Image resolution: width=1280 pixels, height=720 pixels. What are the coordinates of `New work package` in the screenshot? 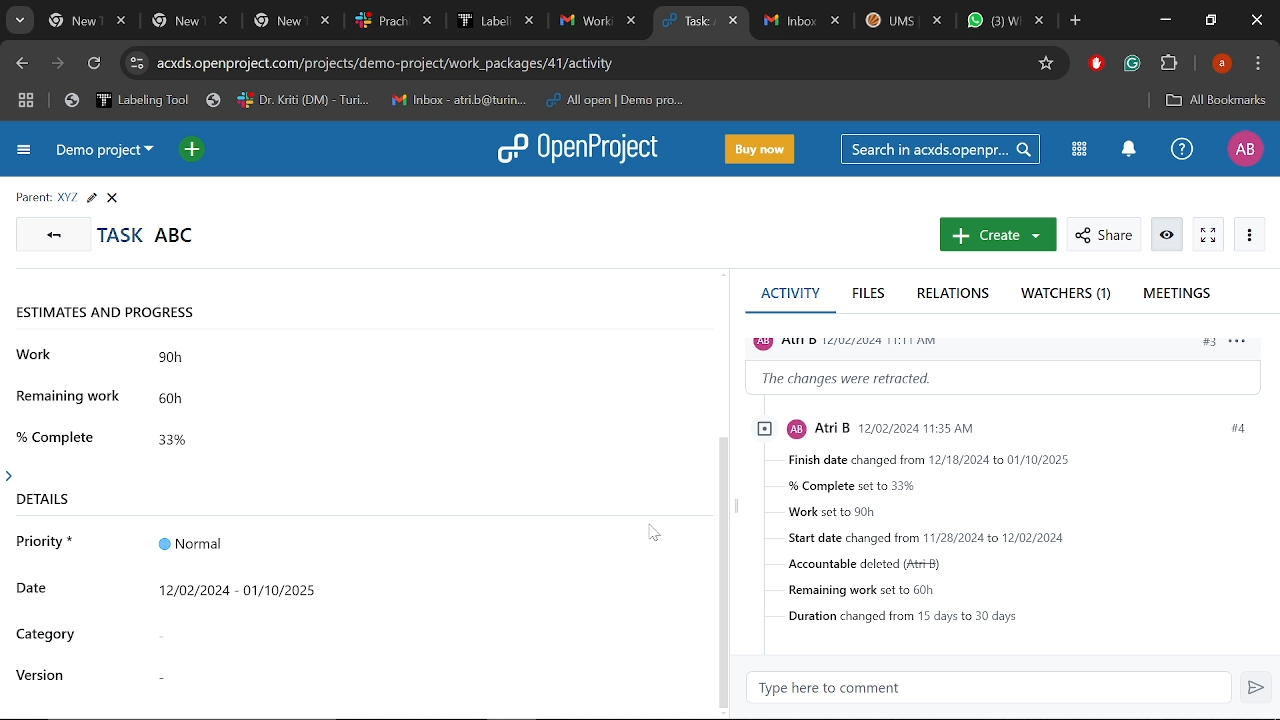 It's located at (996, 235).